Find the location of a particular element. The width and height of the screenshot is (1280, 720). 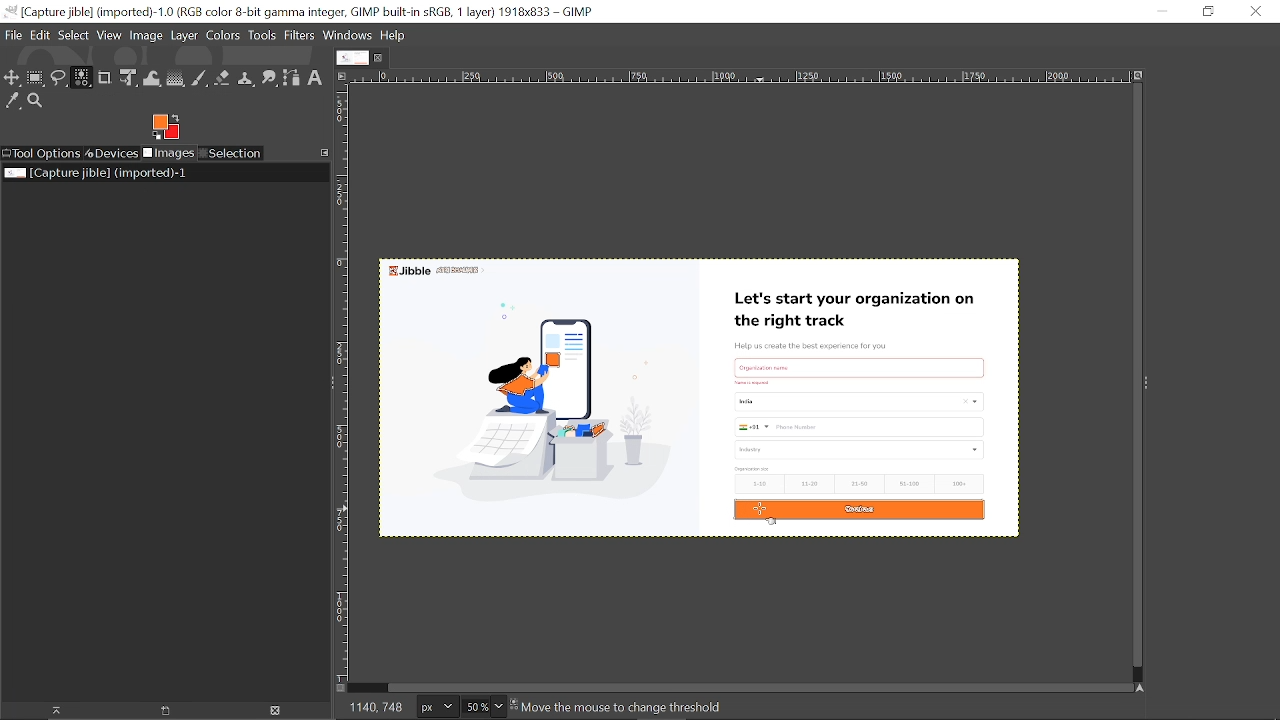

Unified transform tool is located at coordinates (128, 78).